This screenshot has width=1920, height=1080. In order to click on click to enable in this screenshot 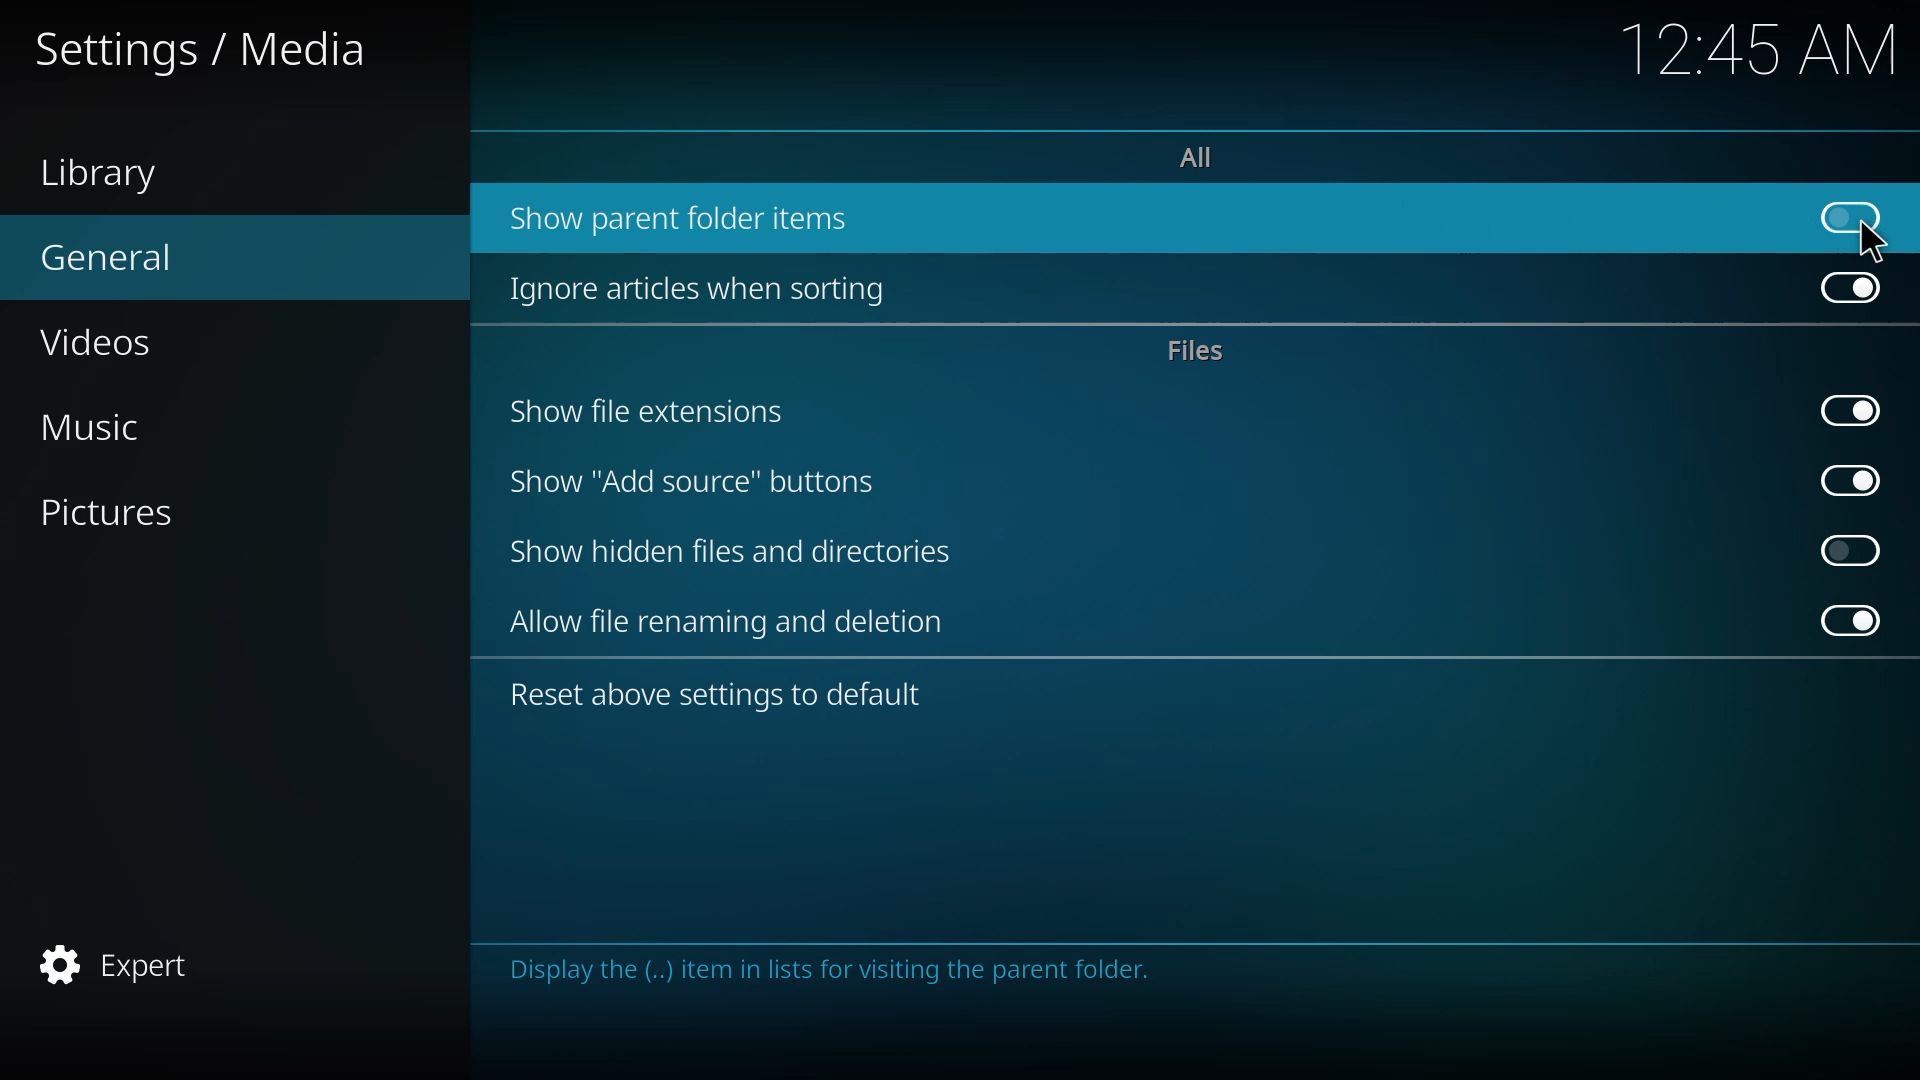, I will do `click(1850, 548)`.